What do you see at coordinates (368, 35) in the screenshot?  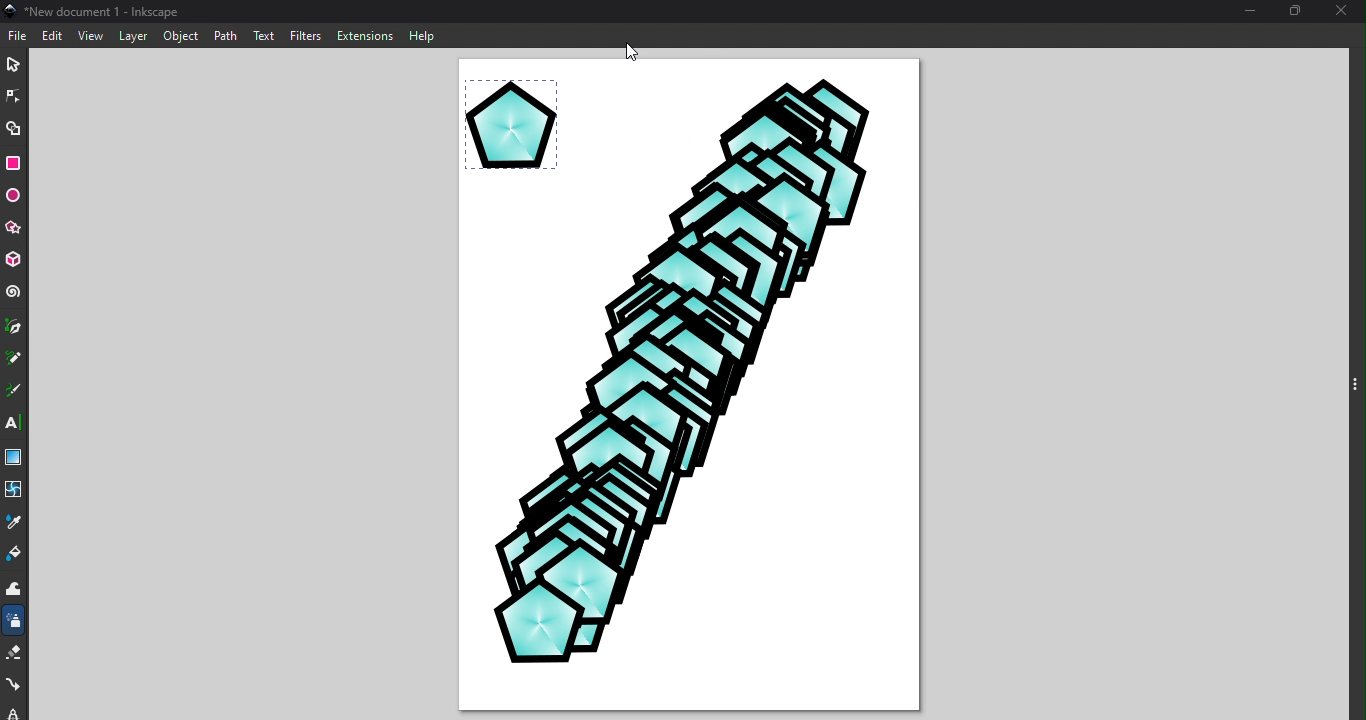 I see `Extensions` at bounding box center [368, 35].